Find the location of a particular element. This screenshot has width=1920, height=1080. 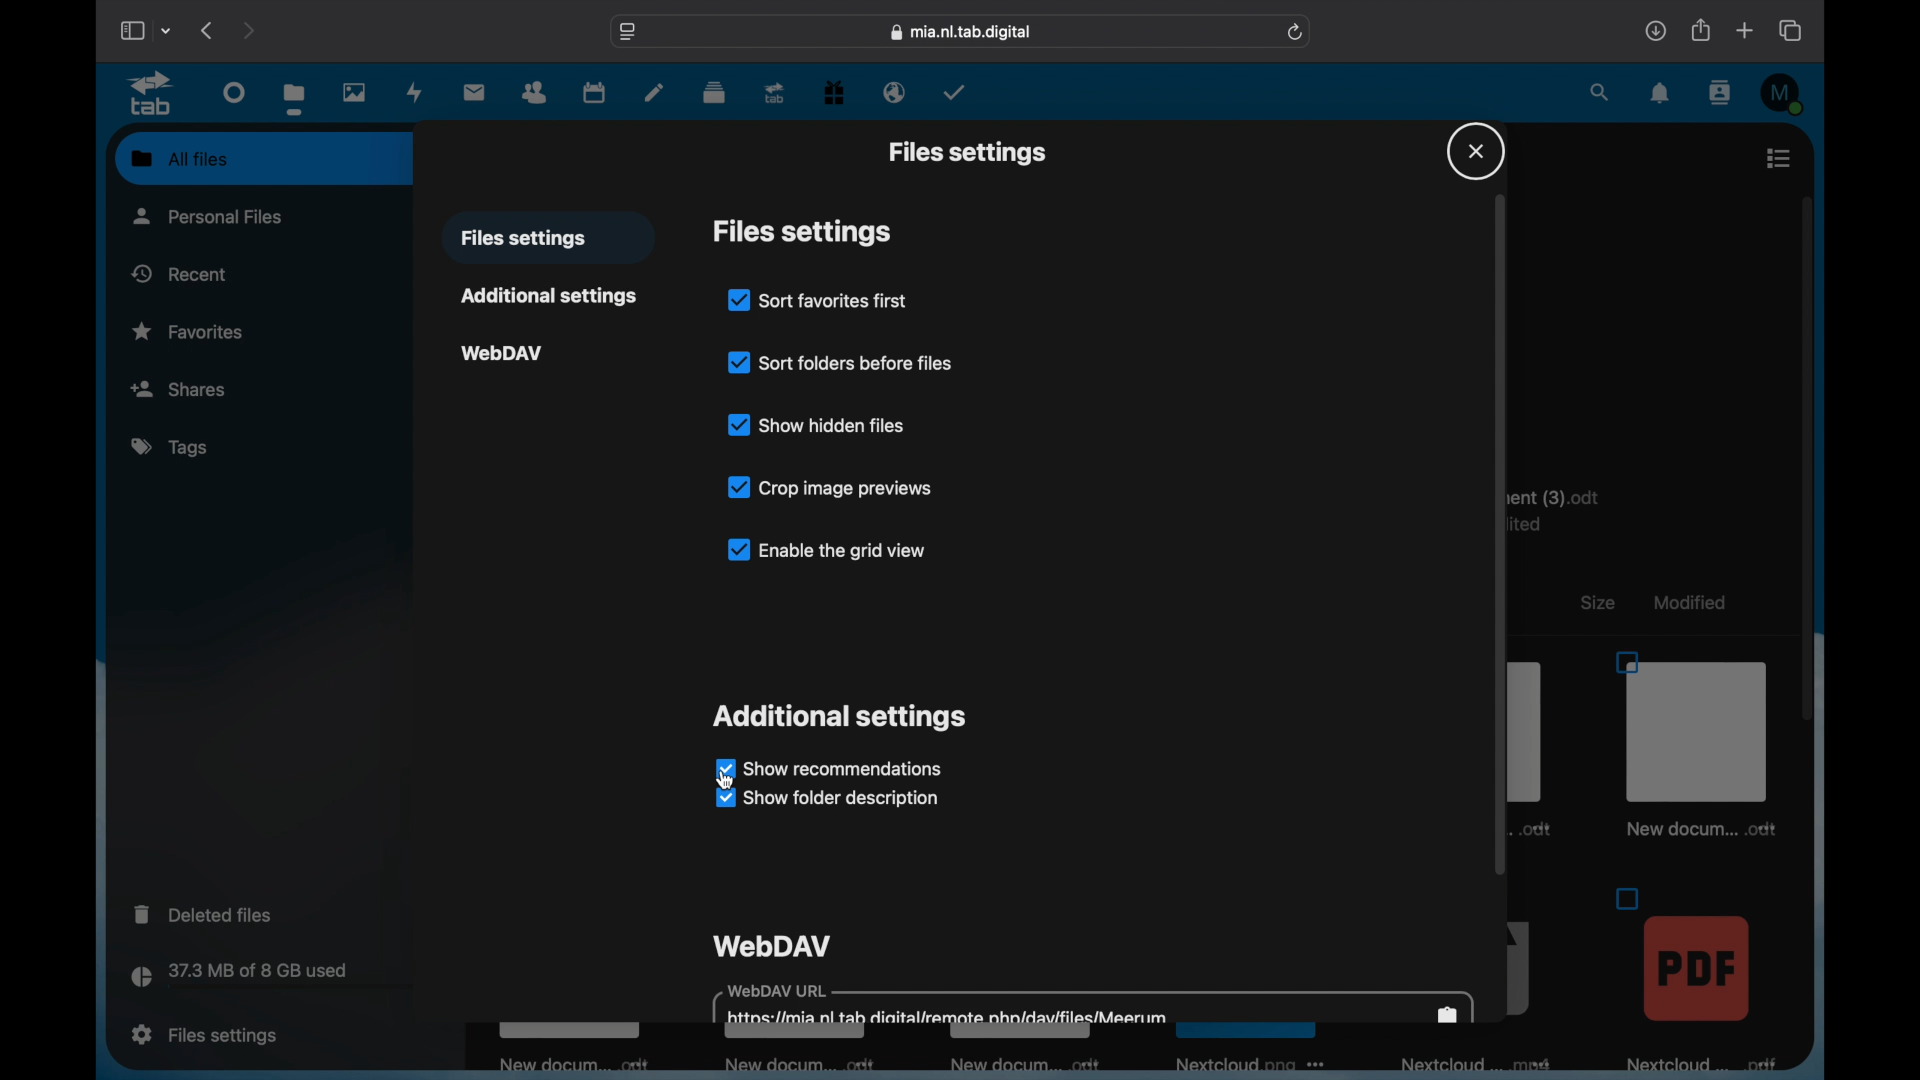

modified is located at coordinates (1690, 603).